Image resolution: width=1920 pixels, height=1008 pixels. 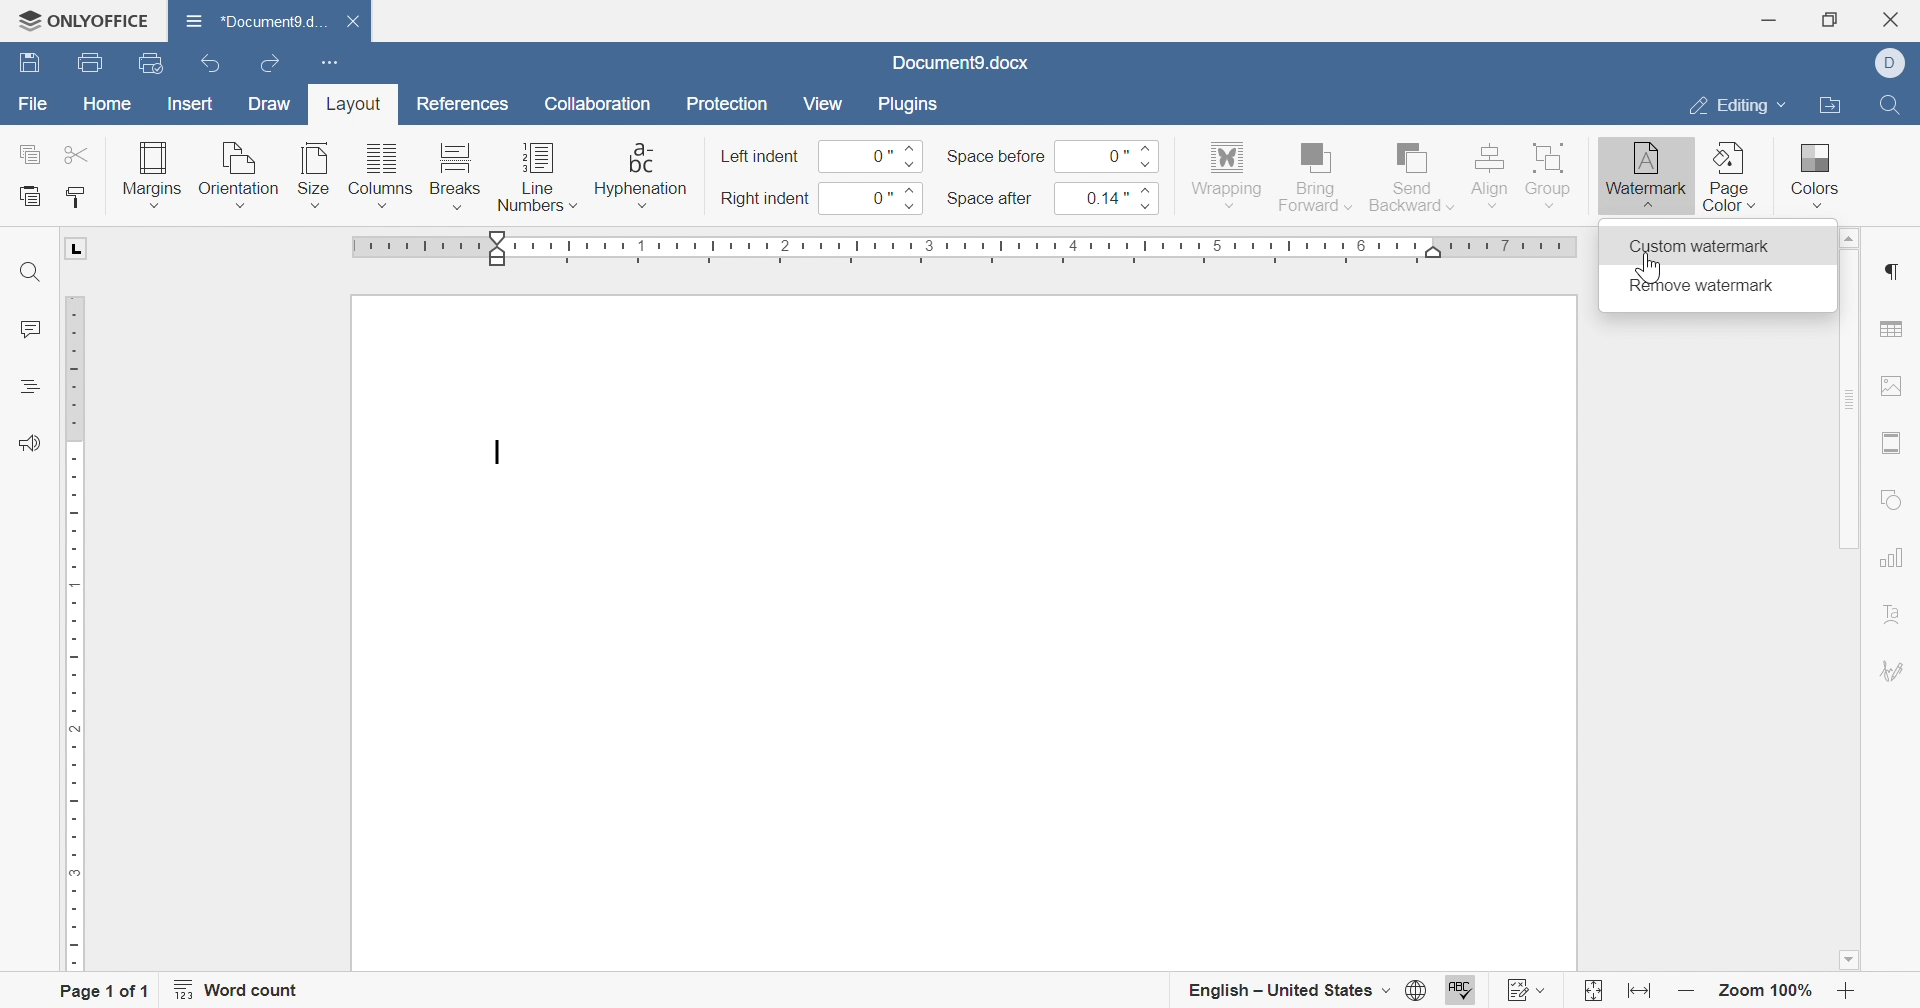 I want to click on open file location, so click(x=1828, y=107).